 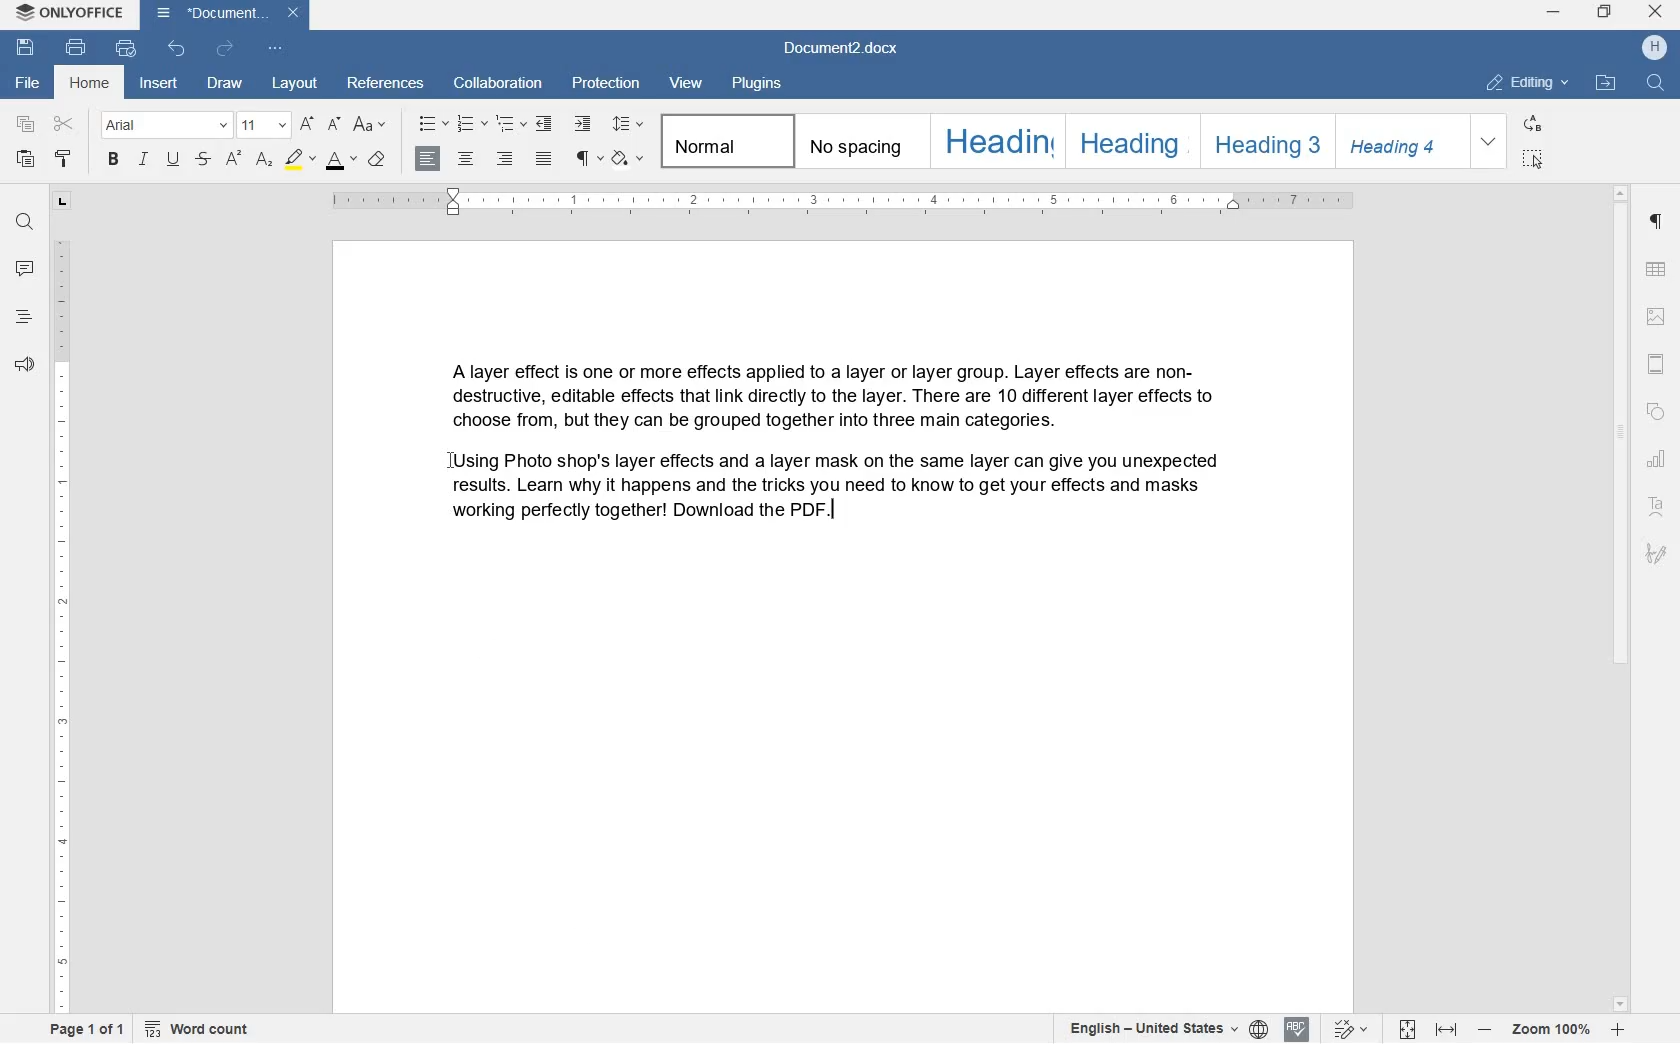 I want to click on SHAPE, so click(x=1657, y=414).